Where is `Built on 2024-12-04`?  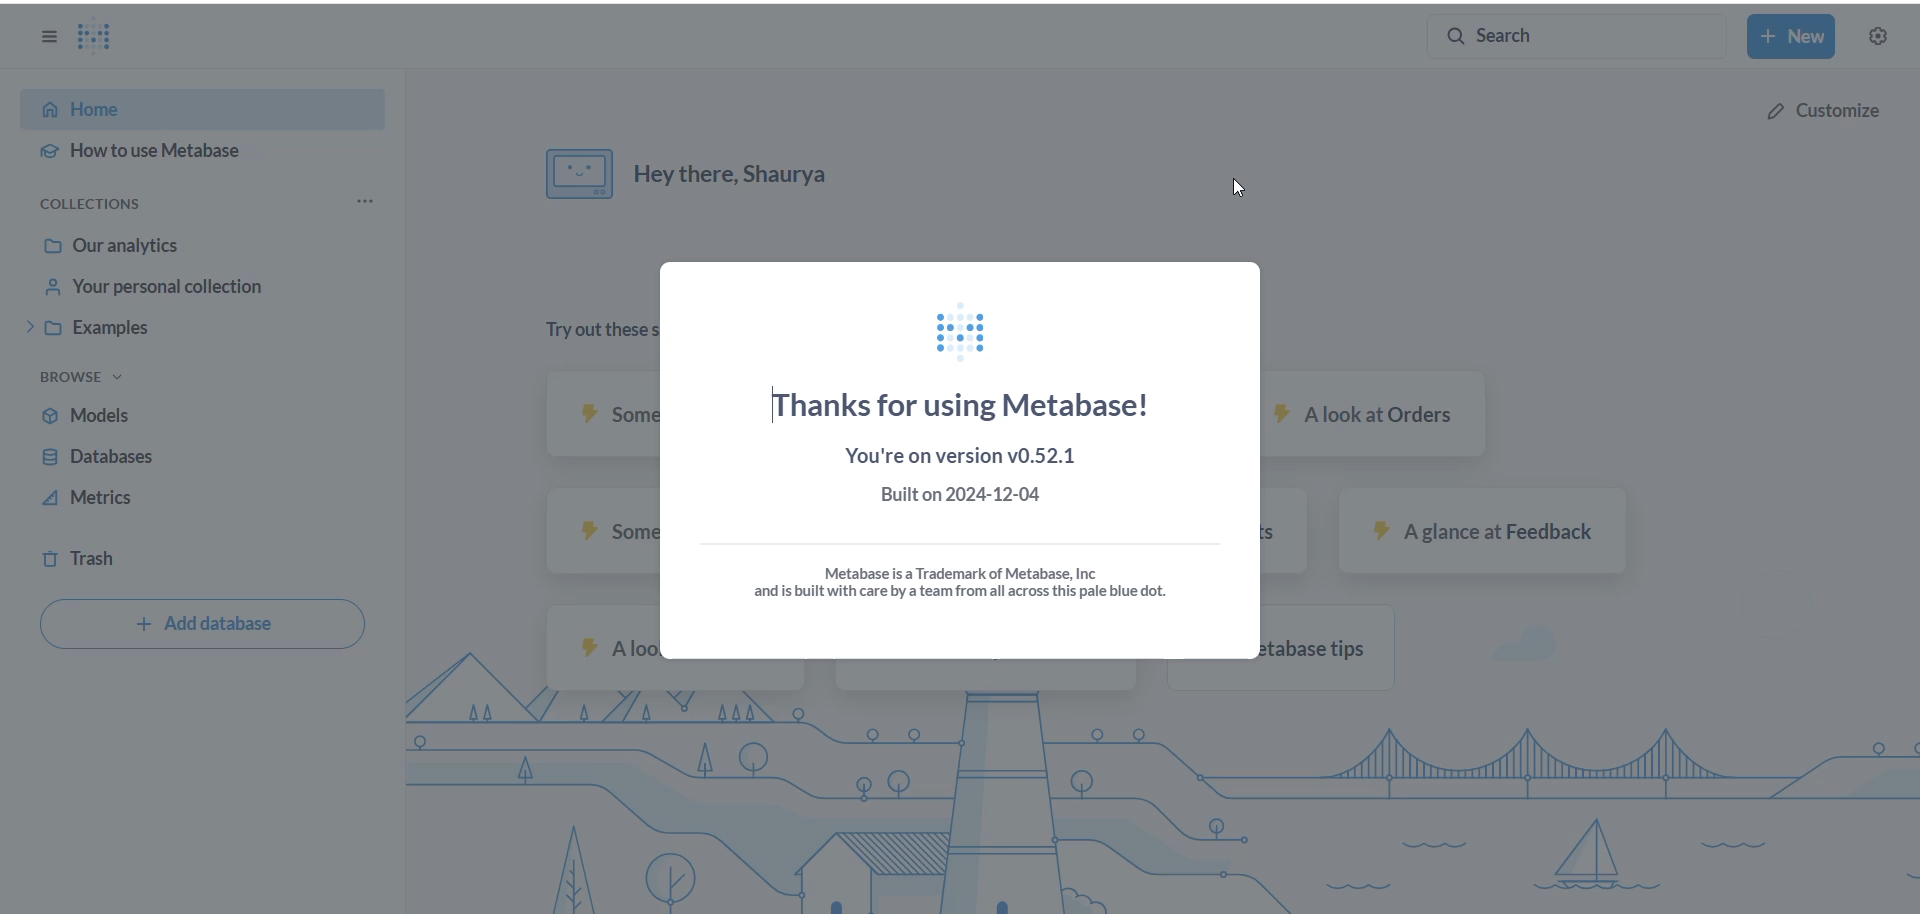 Built on 2024-12-04 is located at coordinates (963, 497).